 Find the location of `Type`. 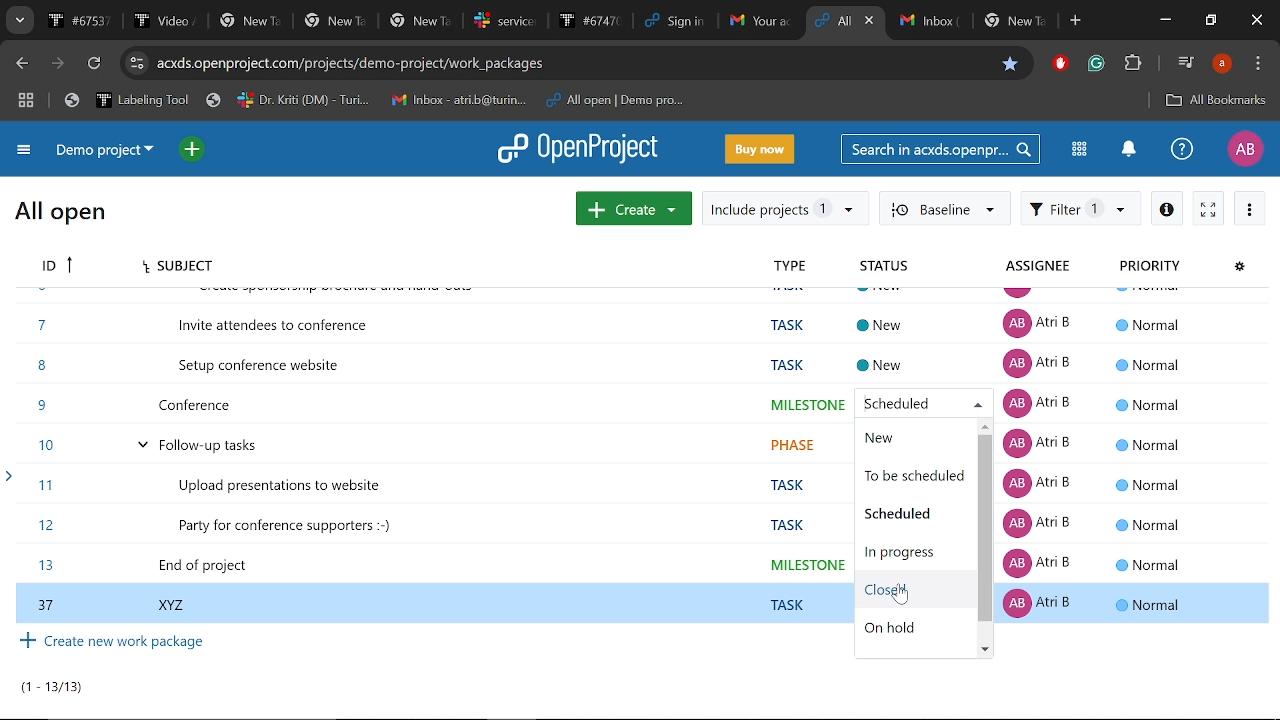

Type is located at coordinates (810, 268).